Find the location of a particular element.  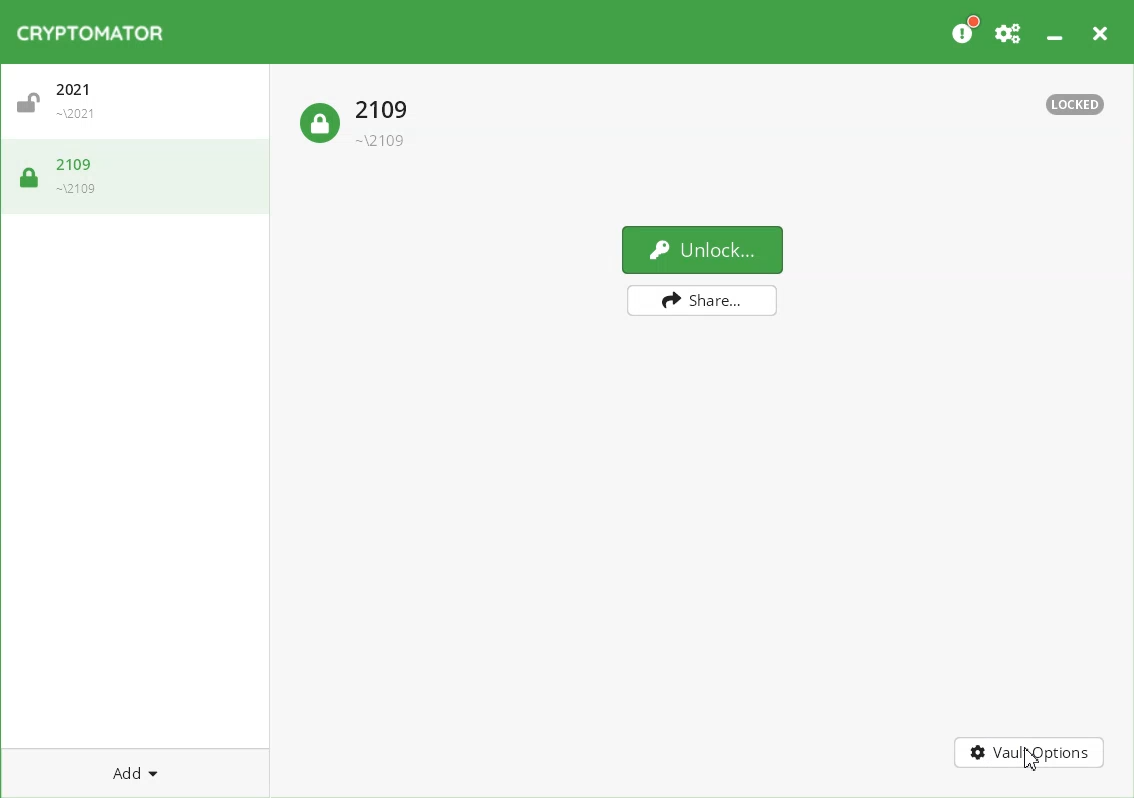

Cursor is located at coordinates (1031, 761).